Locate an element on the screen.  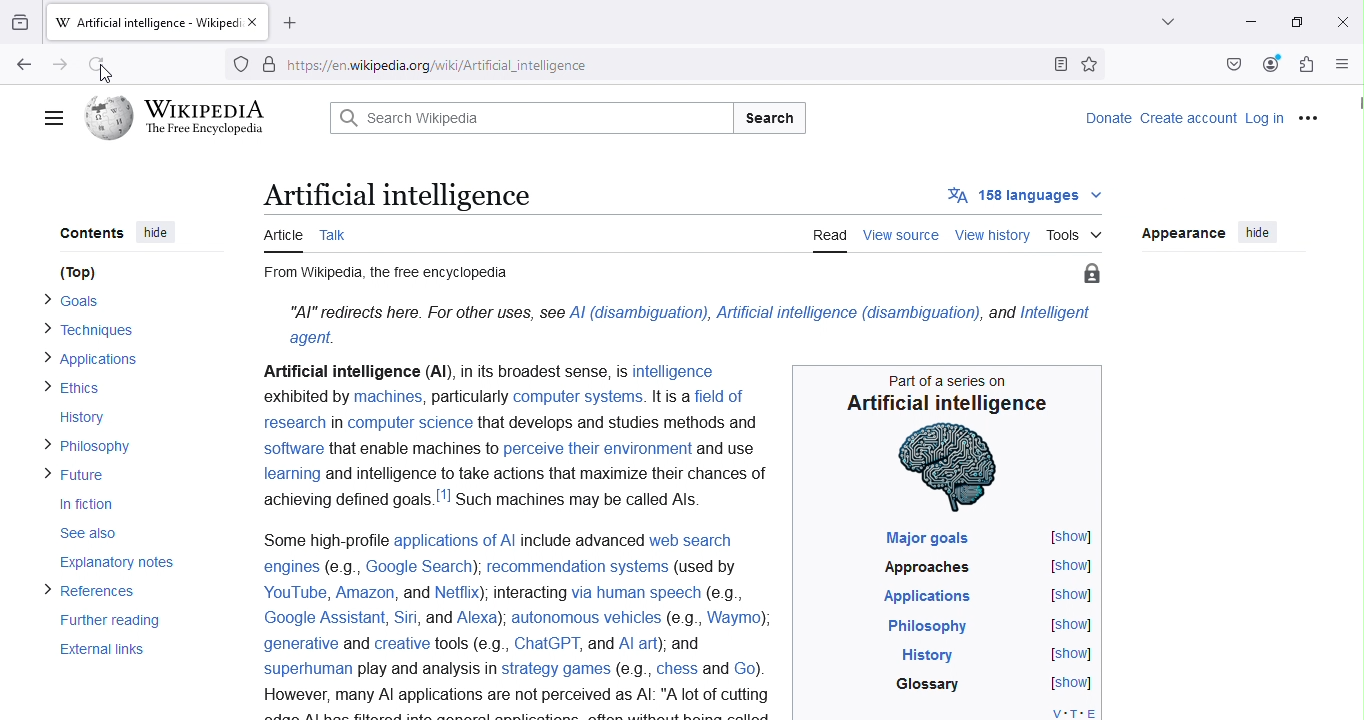
that develops and studies methods and is located at coordinates (618, 422).